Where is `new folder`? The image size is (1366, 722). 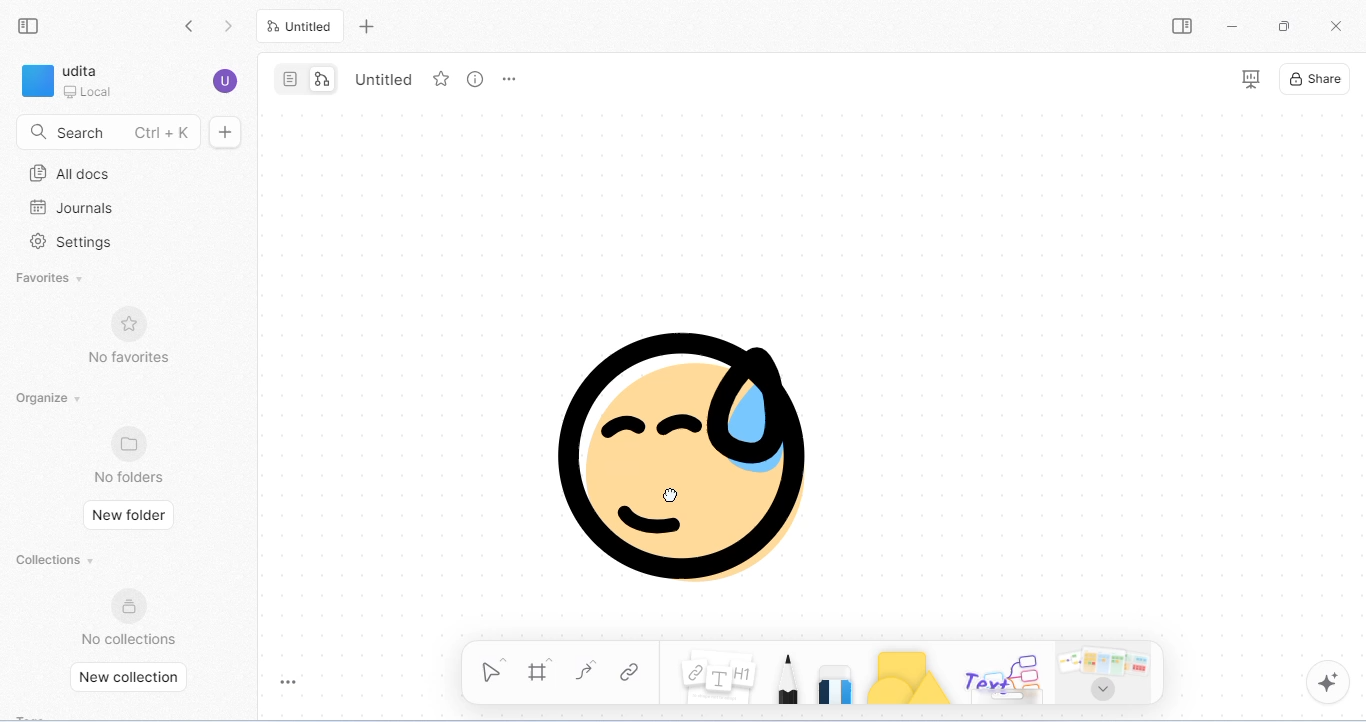 new folder is located at coordinates (130, 514).